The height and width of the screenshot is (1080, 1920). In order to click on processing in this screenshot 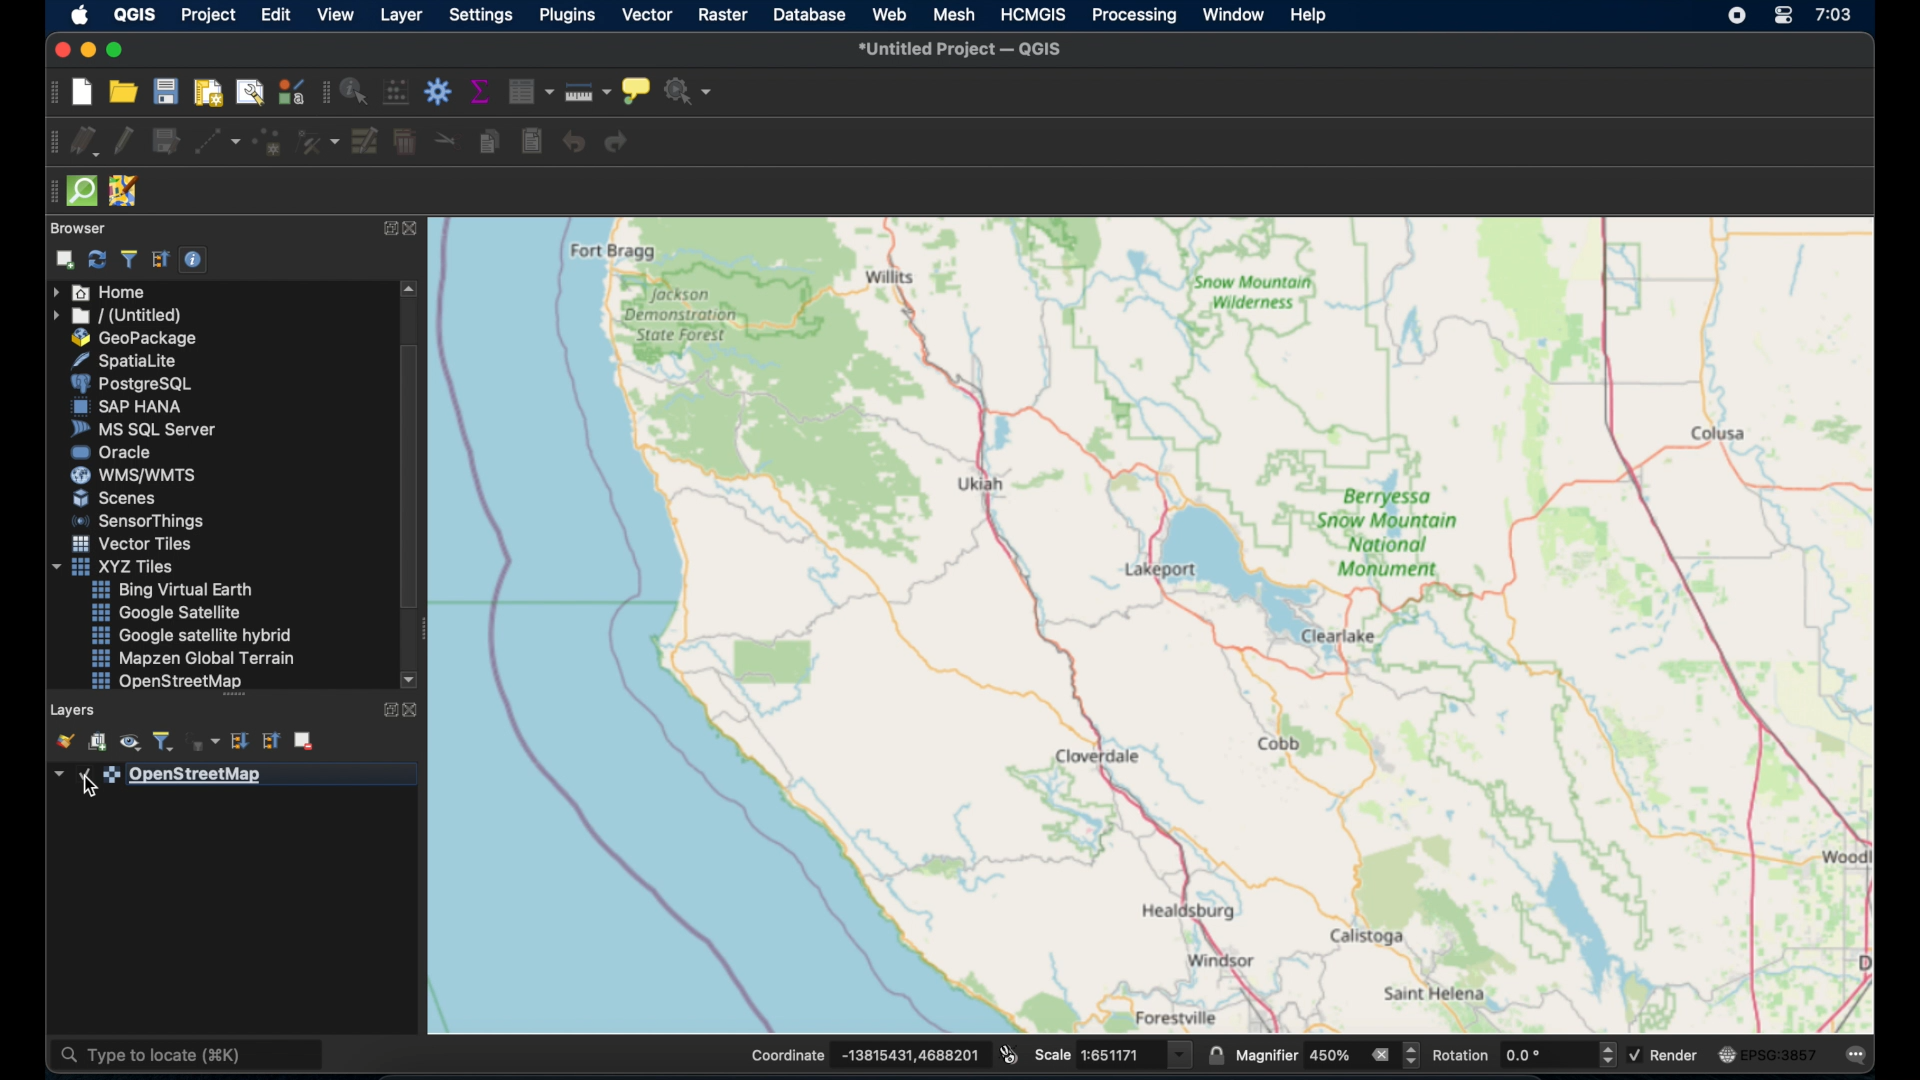, I will do `click(1133, 16)`.